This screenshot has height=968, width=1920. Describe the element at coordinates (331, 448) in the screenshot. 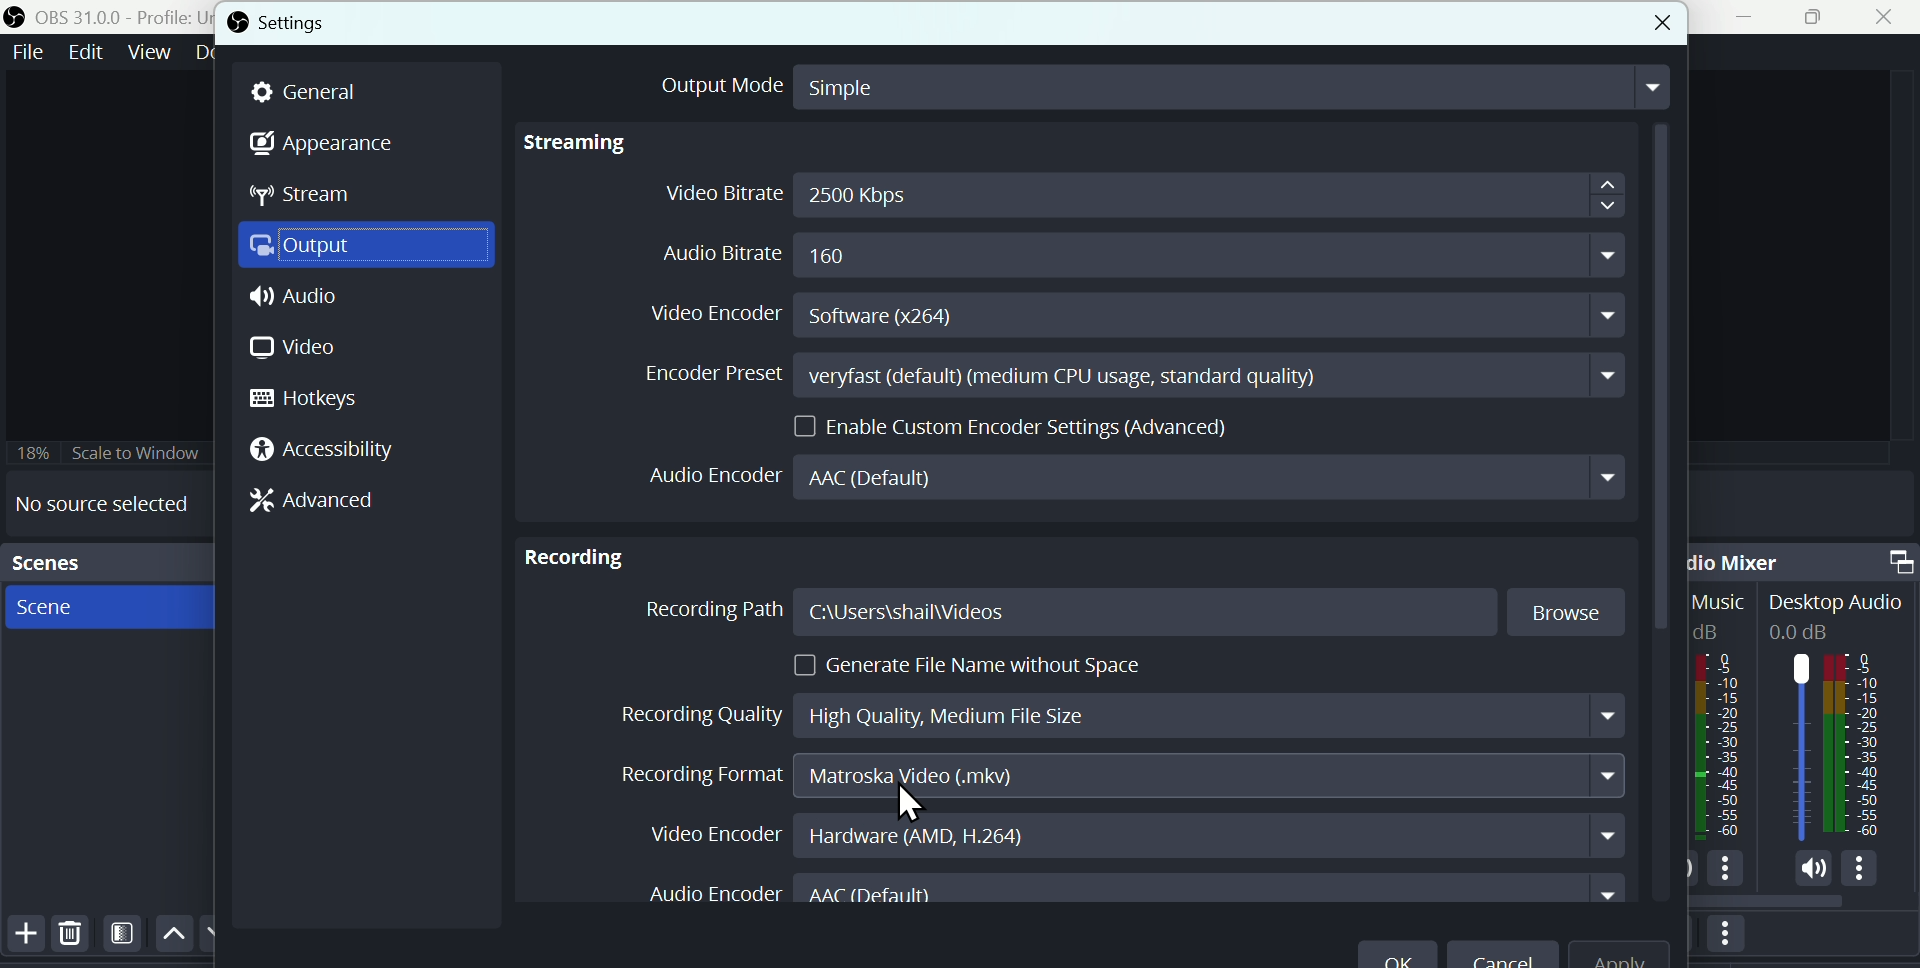

I see `Accessibility` at that location.